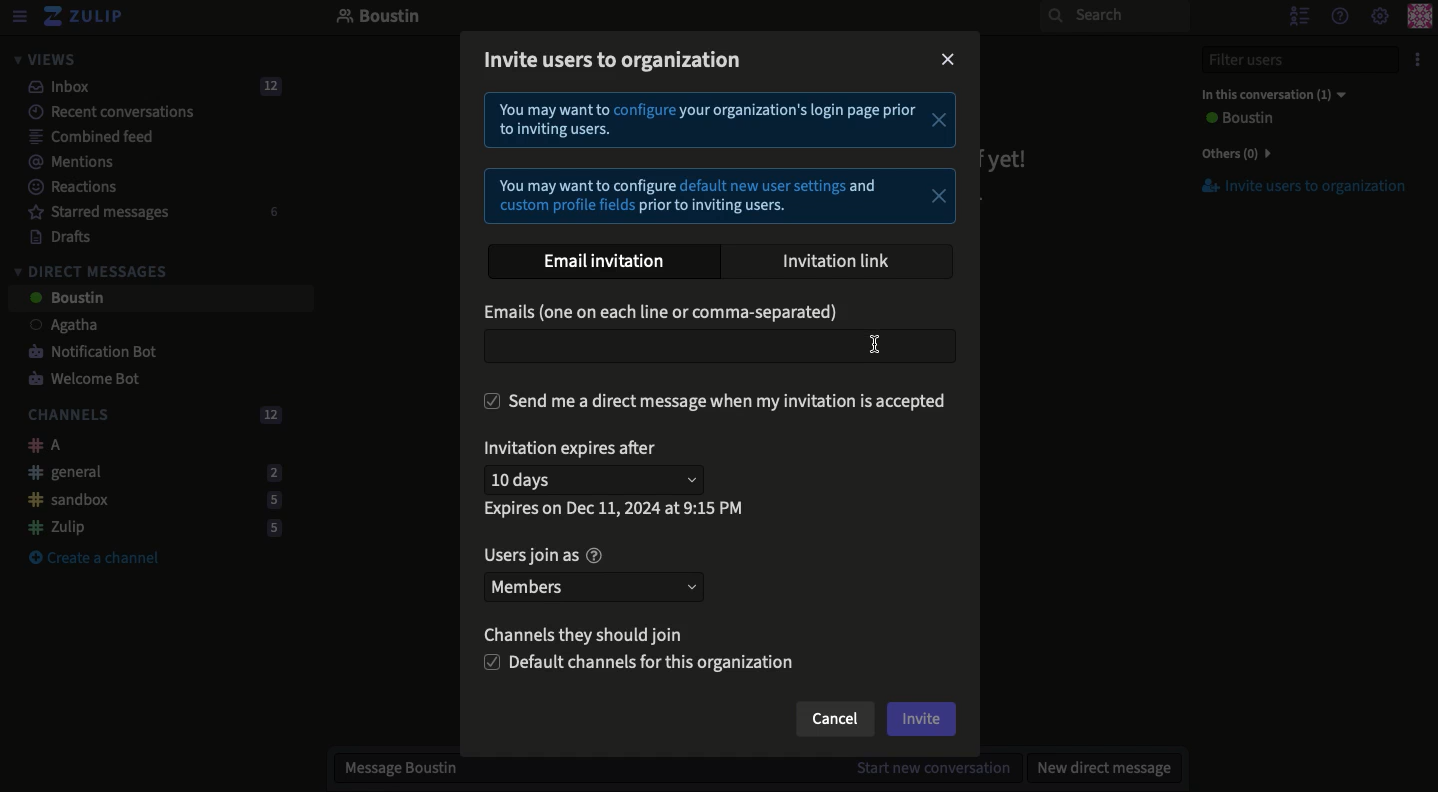  What do you see at coordinates (80, 136) in the screenshot?
I see `Combined feed` at bounding box center [80, 136].